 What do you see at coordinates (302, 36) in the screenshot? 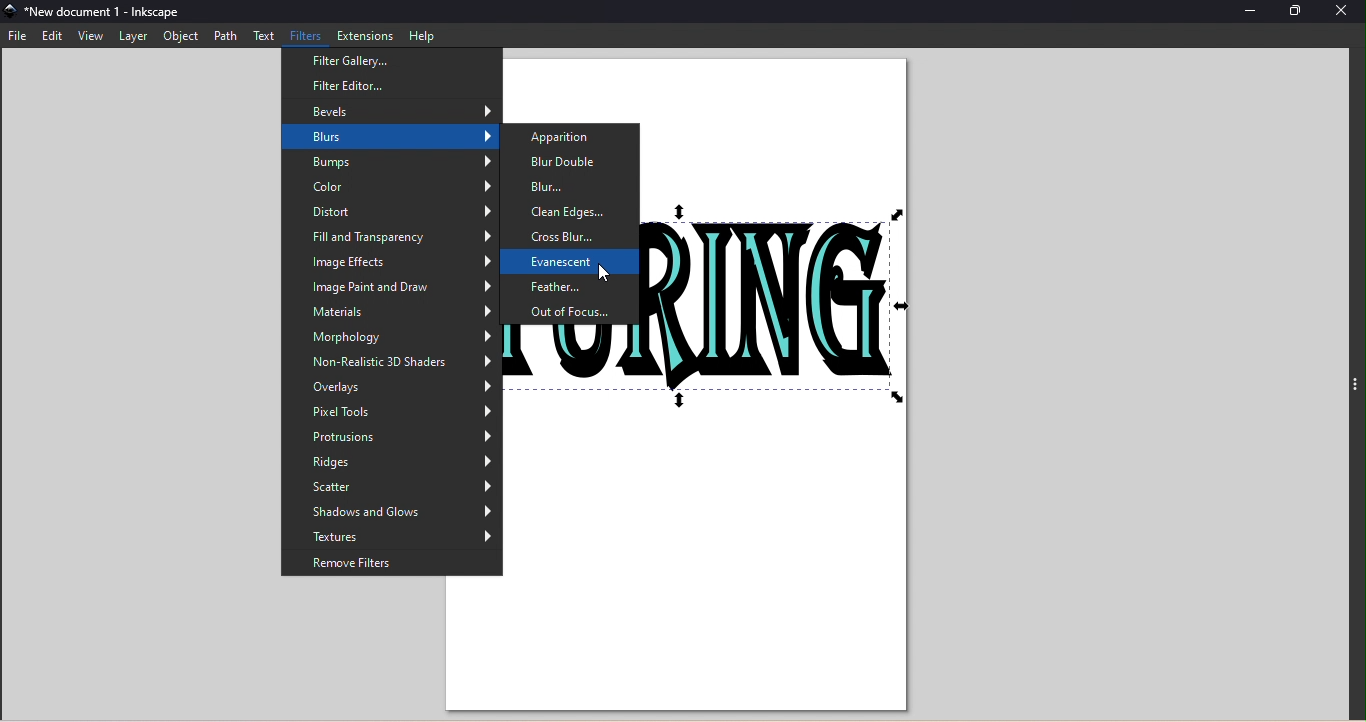
I see `Filters` at bounding box center [302, 36].